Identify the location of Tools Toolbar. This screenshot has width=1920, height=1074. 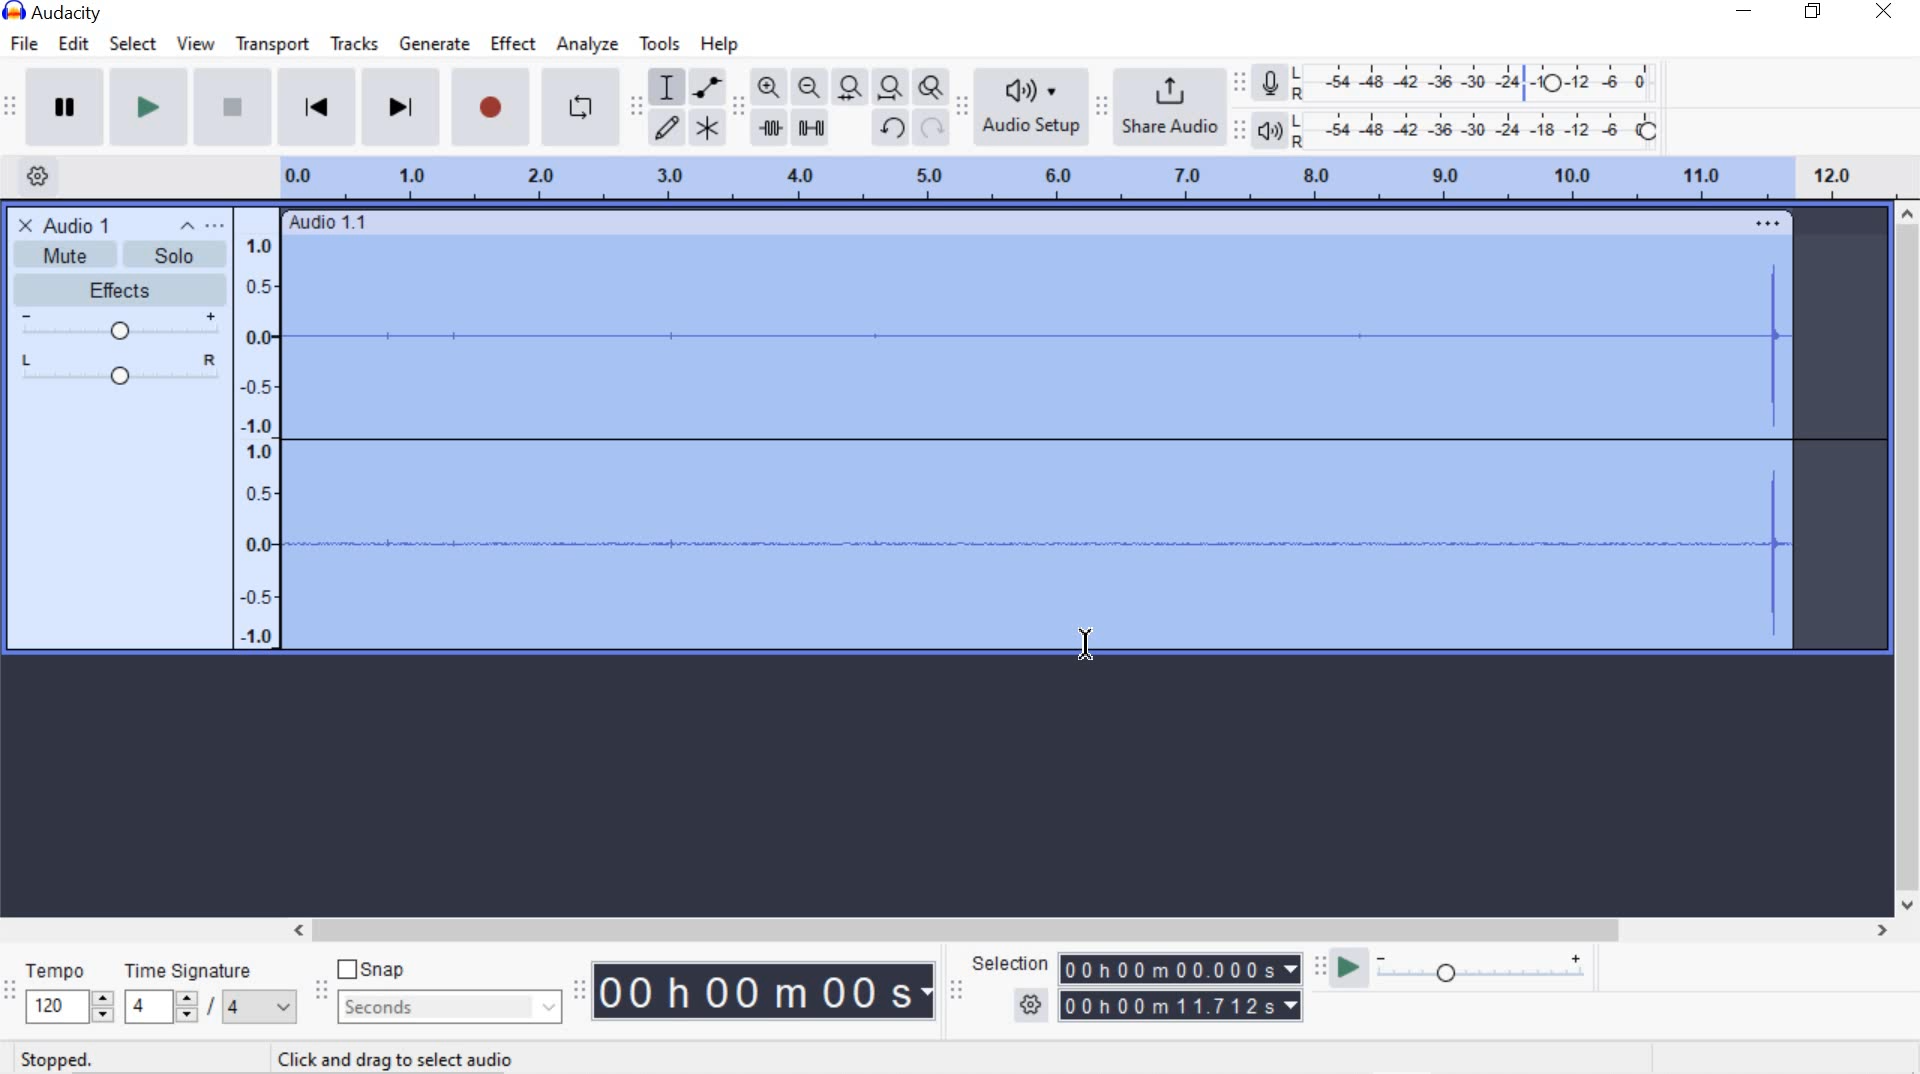
(637, 102).